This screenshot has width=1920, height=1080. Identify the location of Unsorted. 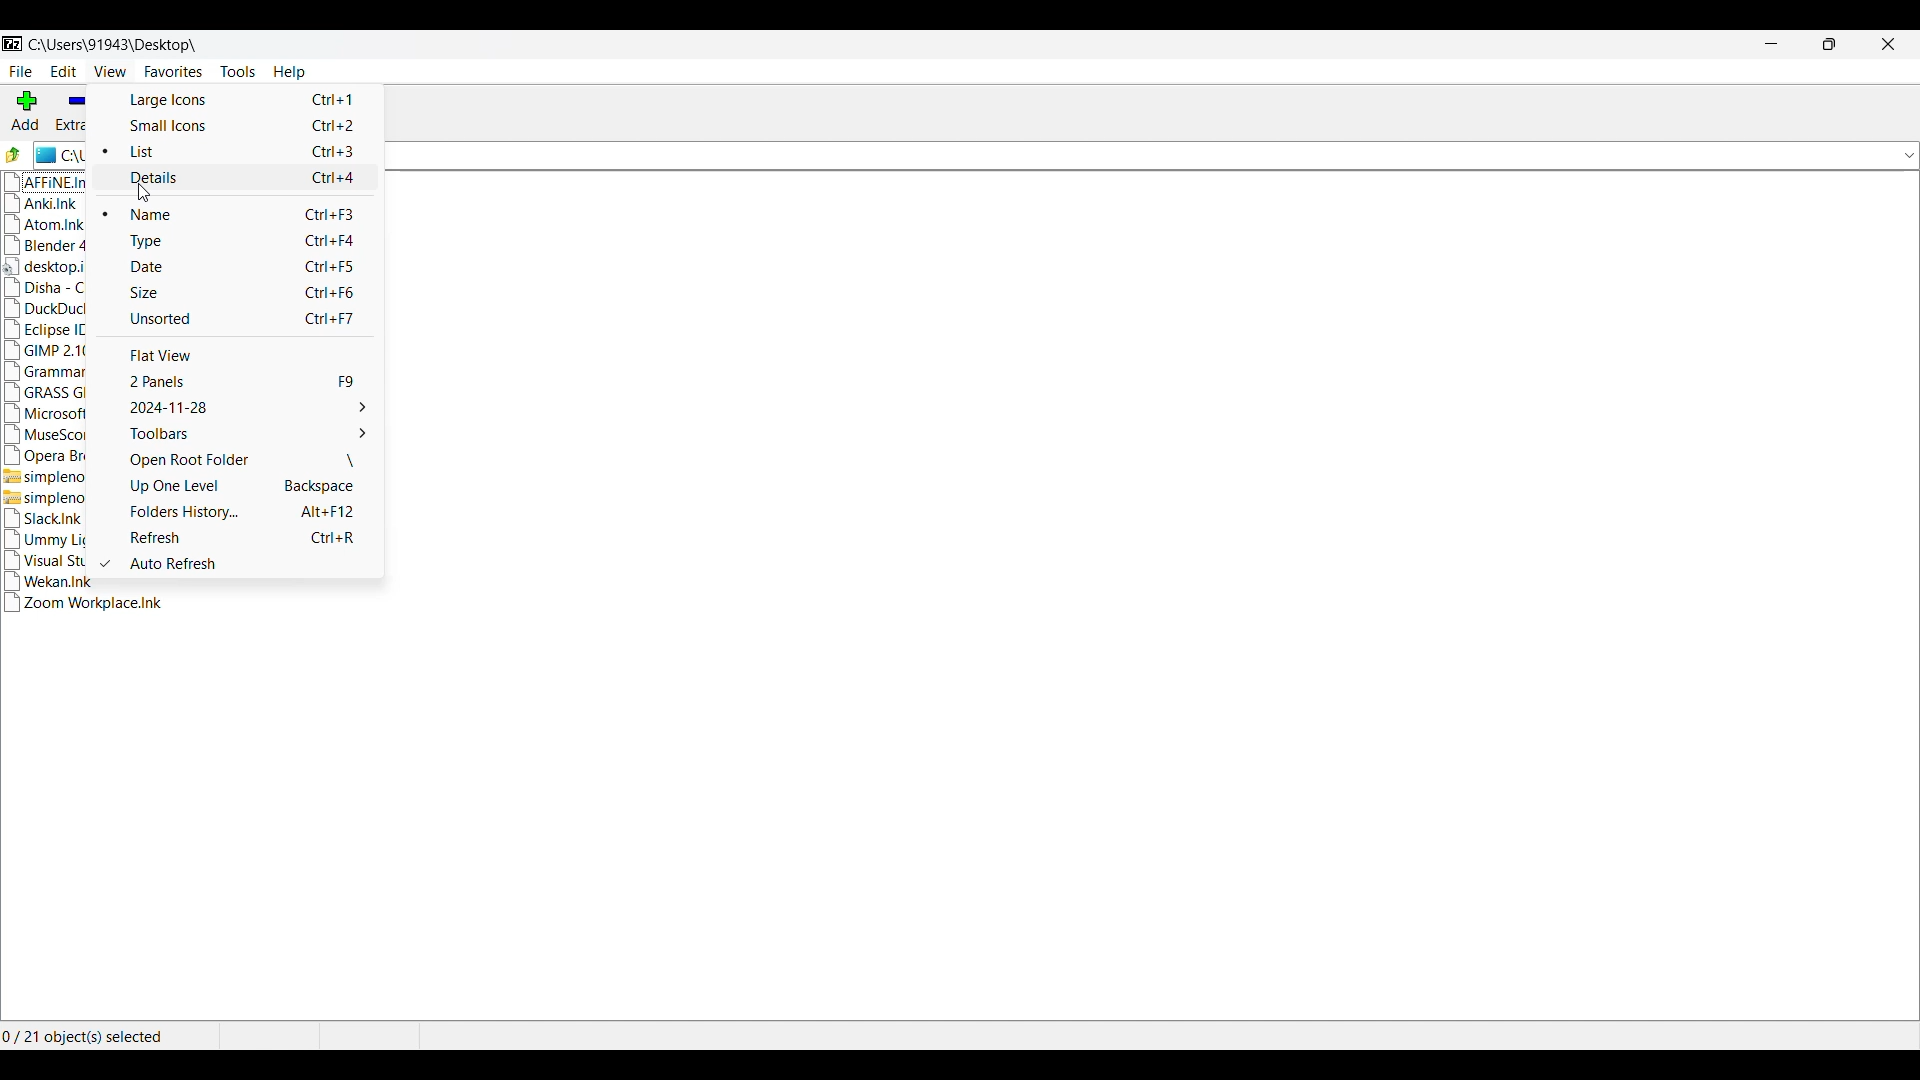
(248, 318).